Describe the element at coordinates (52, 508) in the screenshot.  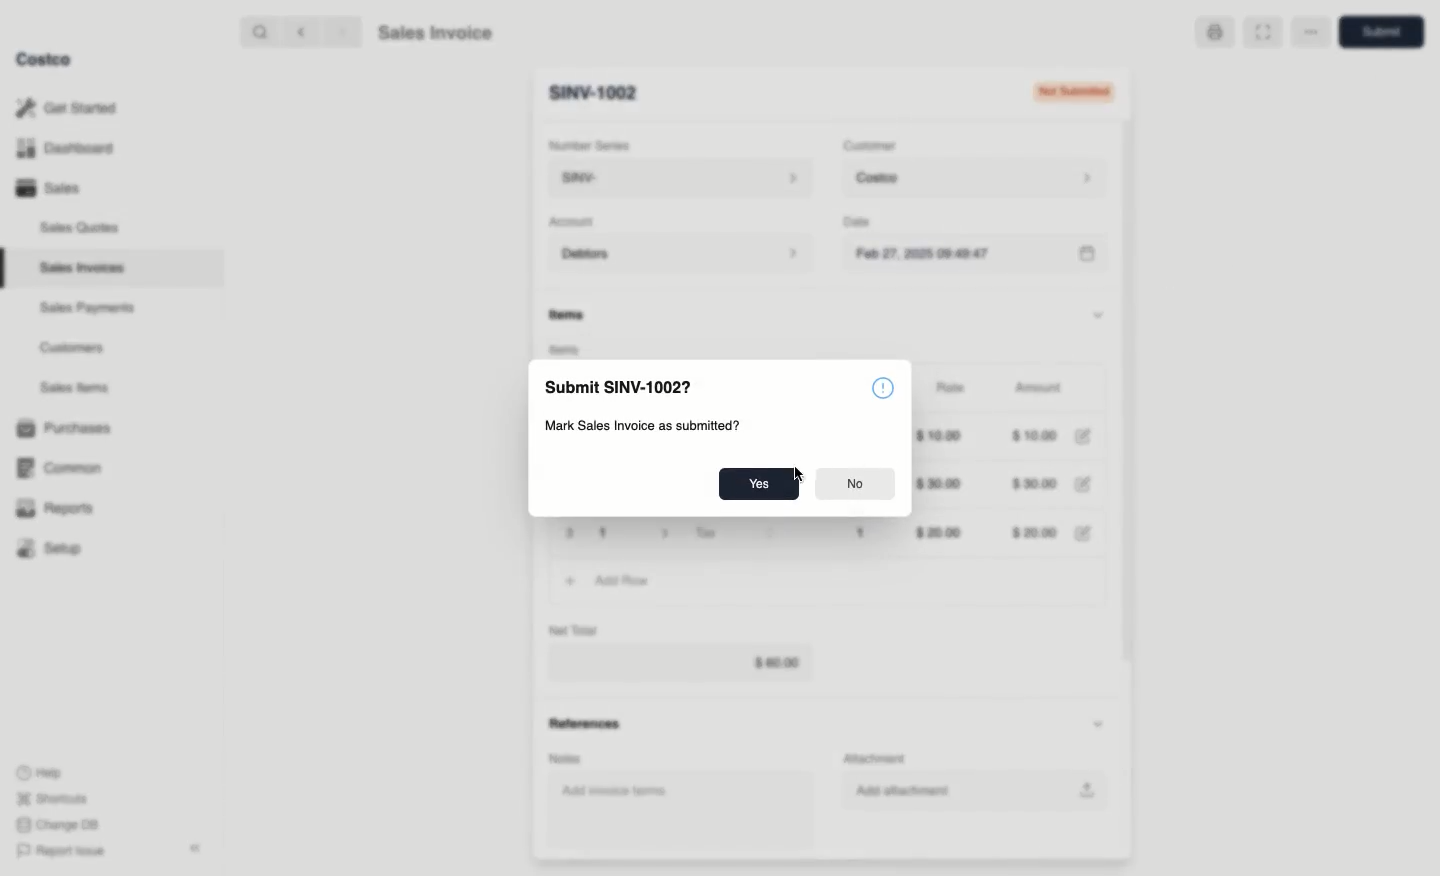
I see `Reports` at that location.